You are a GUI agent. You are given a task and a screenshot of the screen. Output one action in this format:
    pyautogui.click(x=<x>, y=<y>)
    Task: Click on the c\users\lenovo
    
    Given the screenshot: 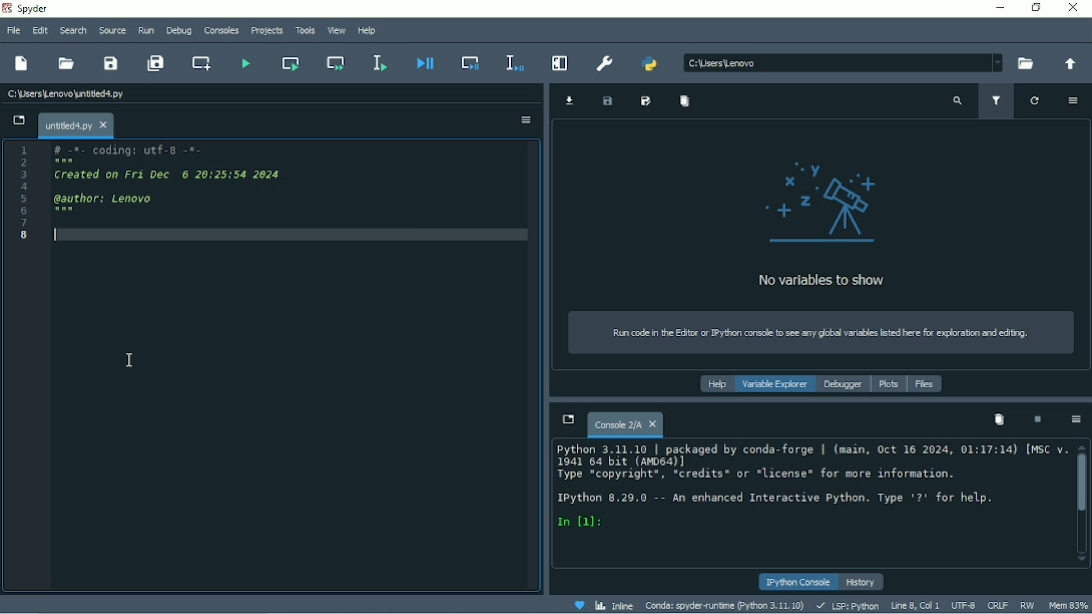 What is the action you would take?
    pyautogui.click(x=824, y=63)
    